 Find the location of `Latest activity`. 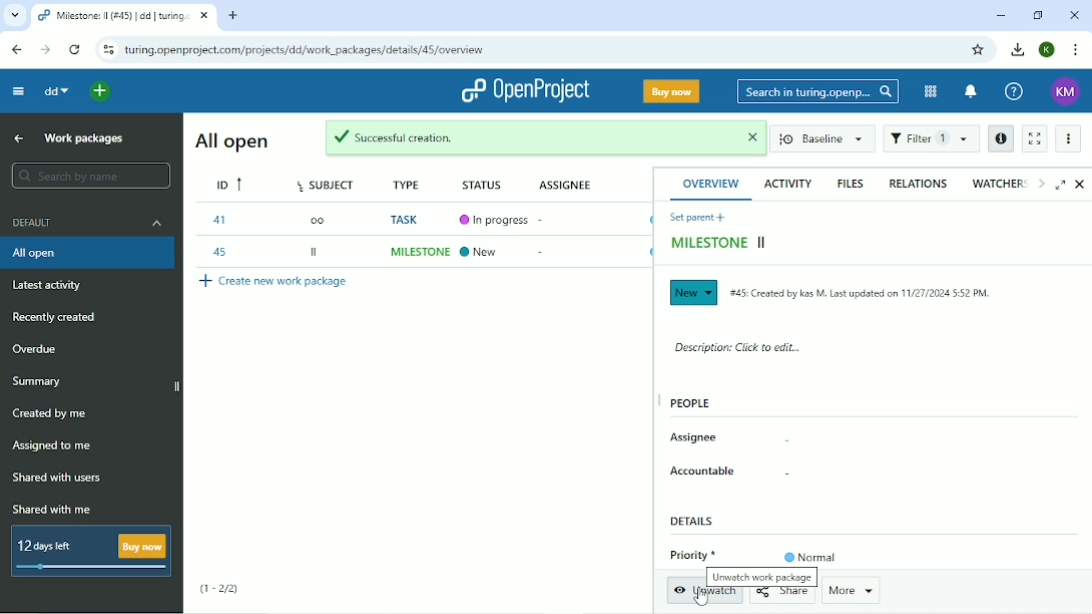

Latest activity is located at coordinates (54, 288).